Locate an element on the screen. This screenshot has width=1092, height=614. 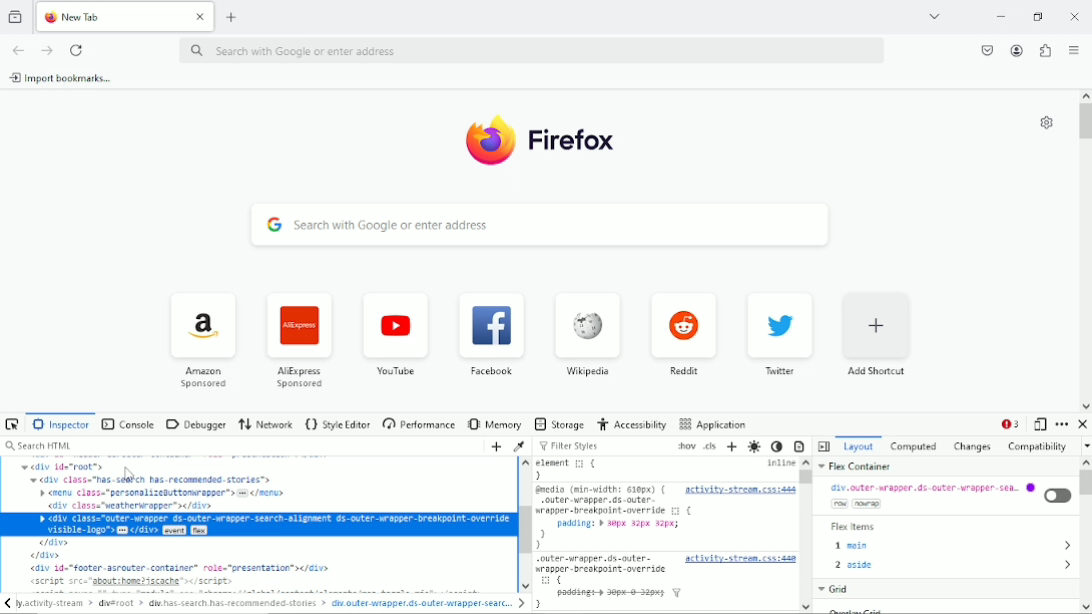
Customize developer tools is located at coordinates (1062, 424).